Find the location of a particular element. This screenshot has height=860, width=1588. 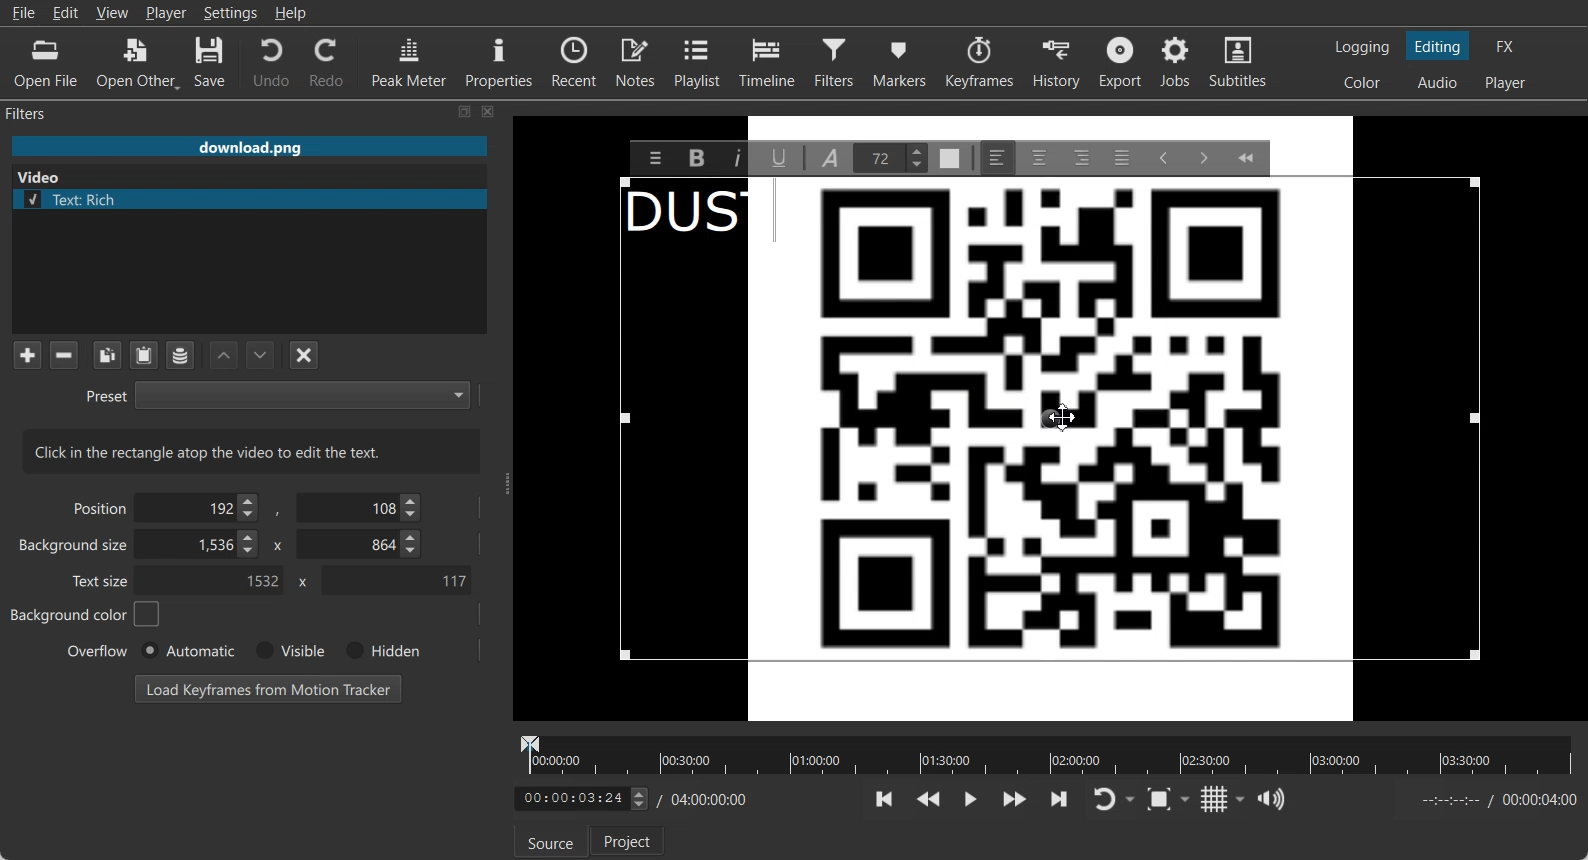

Toggle play is located at coordinates (971, 799).